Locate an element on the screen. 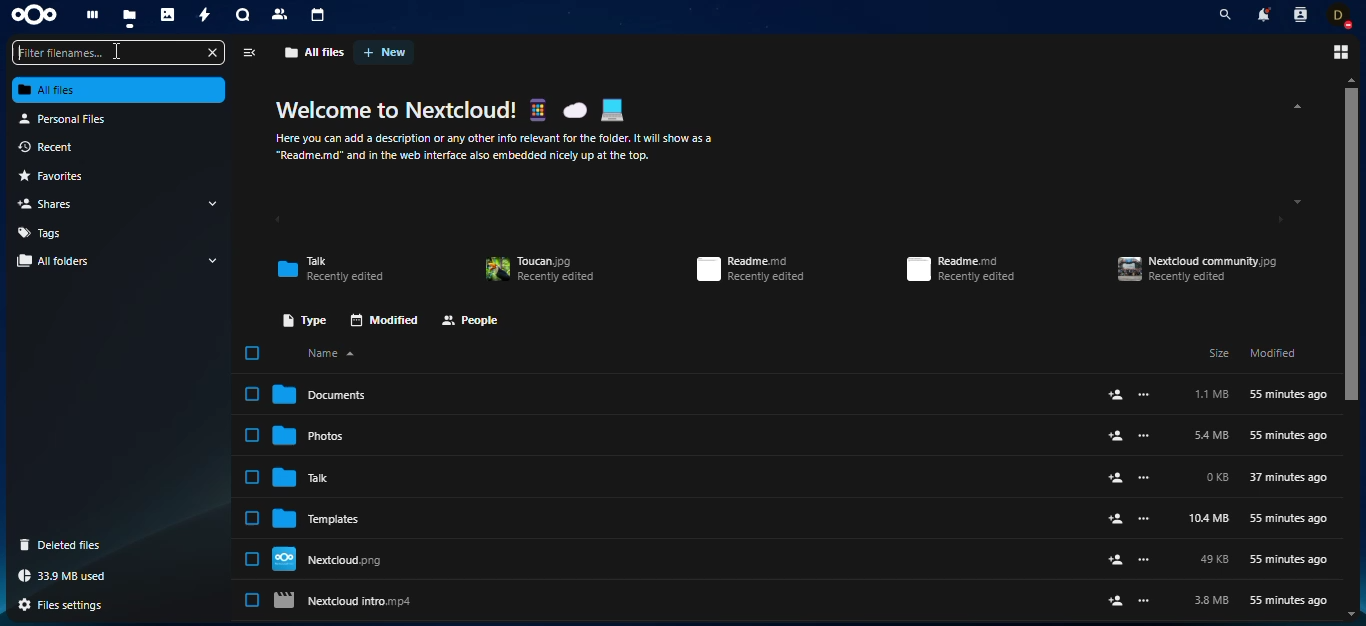 The image size is (1366, 626). Click to select is located at coordinates (251, 517).